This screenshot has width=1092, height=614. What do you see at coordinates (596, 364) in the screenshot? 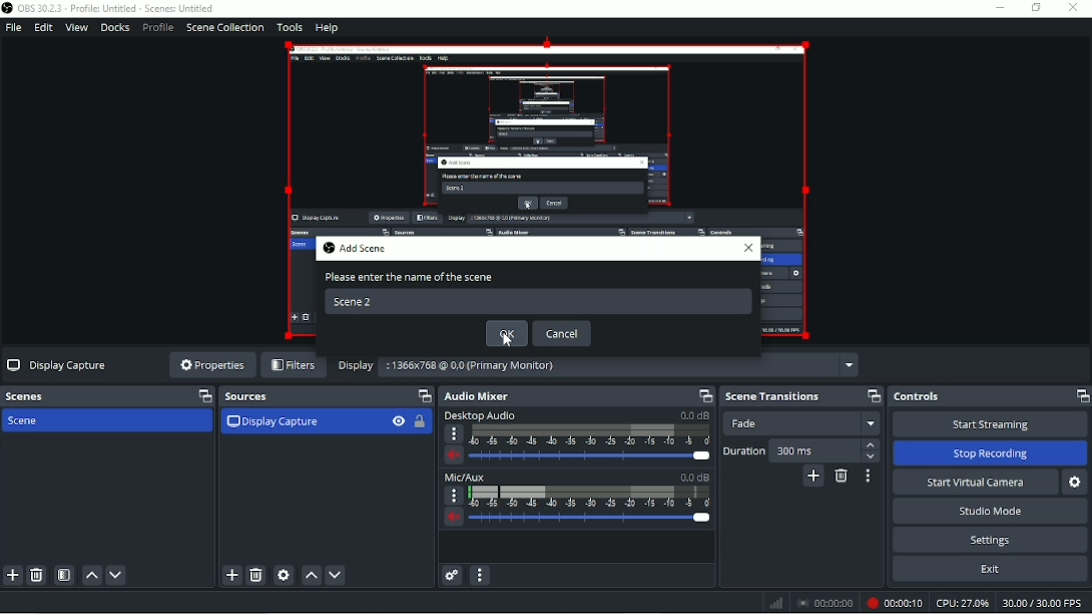
I see `Display 1366x768 @ 0,0 (Primary Monitor)` at bounding box center [596, 364].